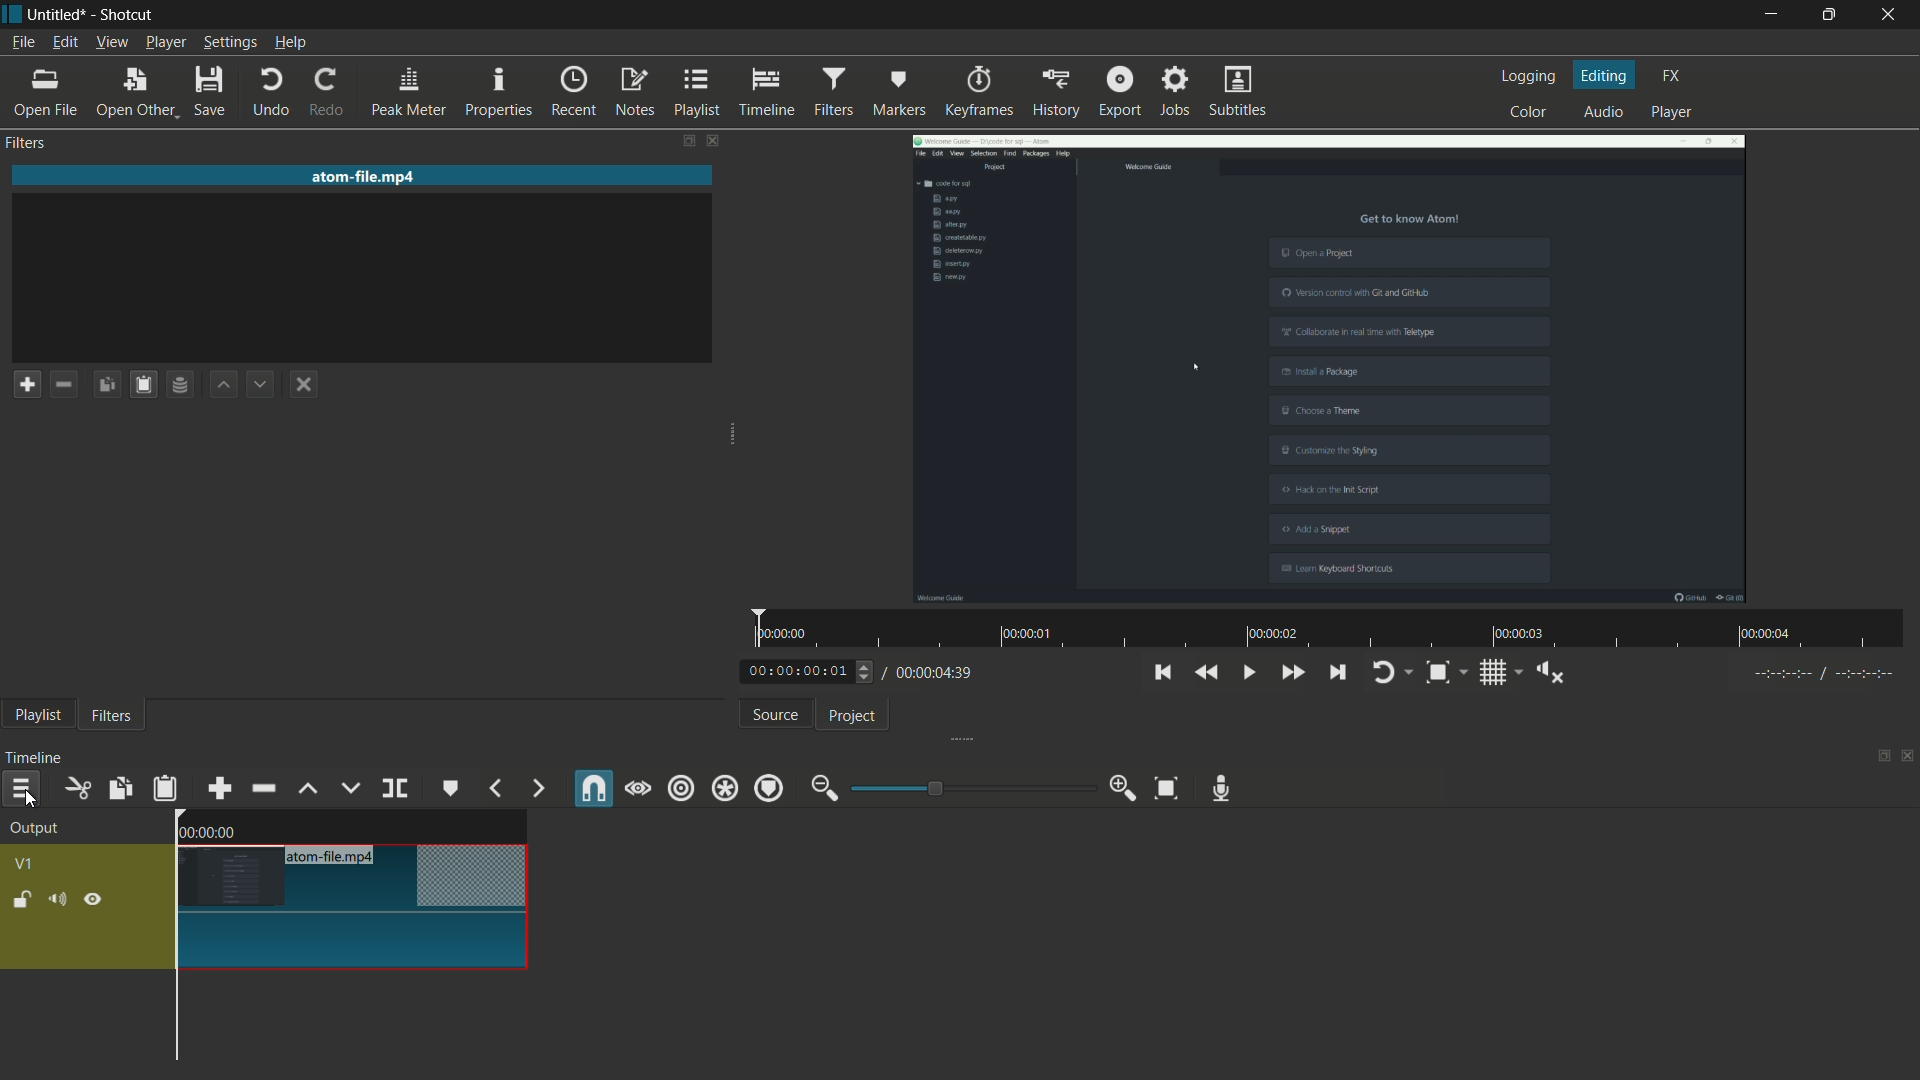 This screenshot has height=1080, width=1920. Describe the element at coordinates (1383, 672) in the screenshot. I see `toggle player looping` at that location.